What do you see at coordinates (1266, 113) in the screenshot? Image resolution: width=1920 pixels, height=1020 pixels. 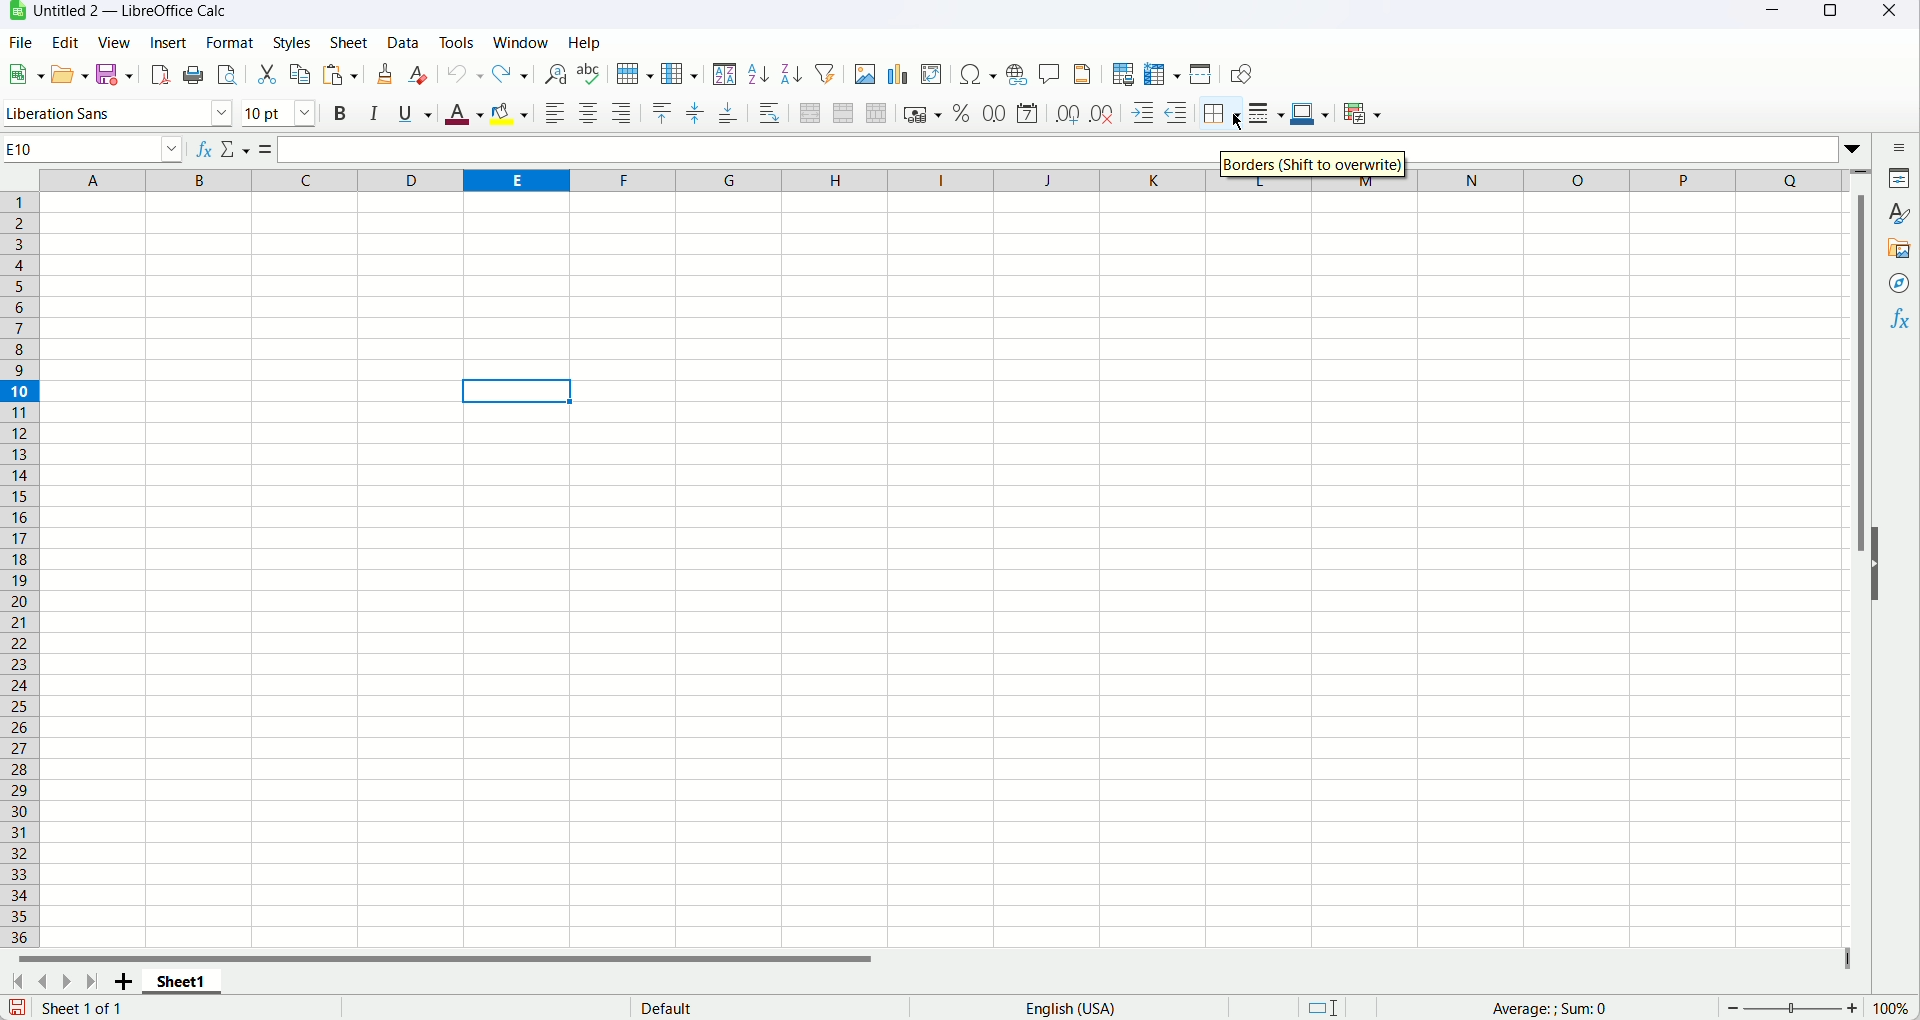 I see `Border Style` at bounding box center [1266, 113].